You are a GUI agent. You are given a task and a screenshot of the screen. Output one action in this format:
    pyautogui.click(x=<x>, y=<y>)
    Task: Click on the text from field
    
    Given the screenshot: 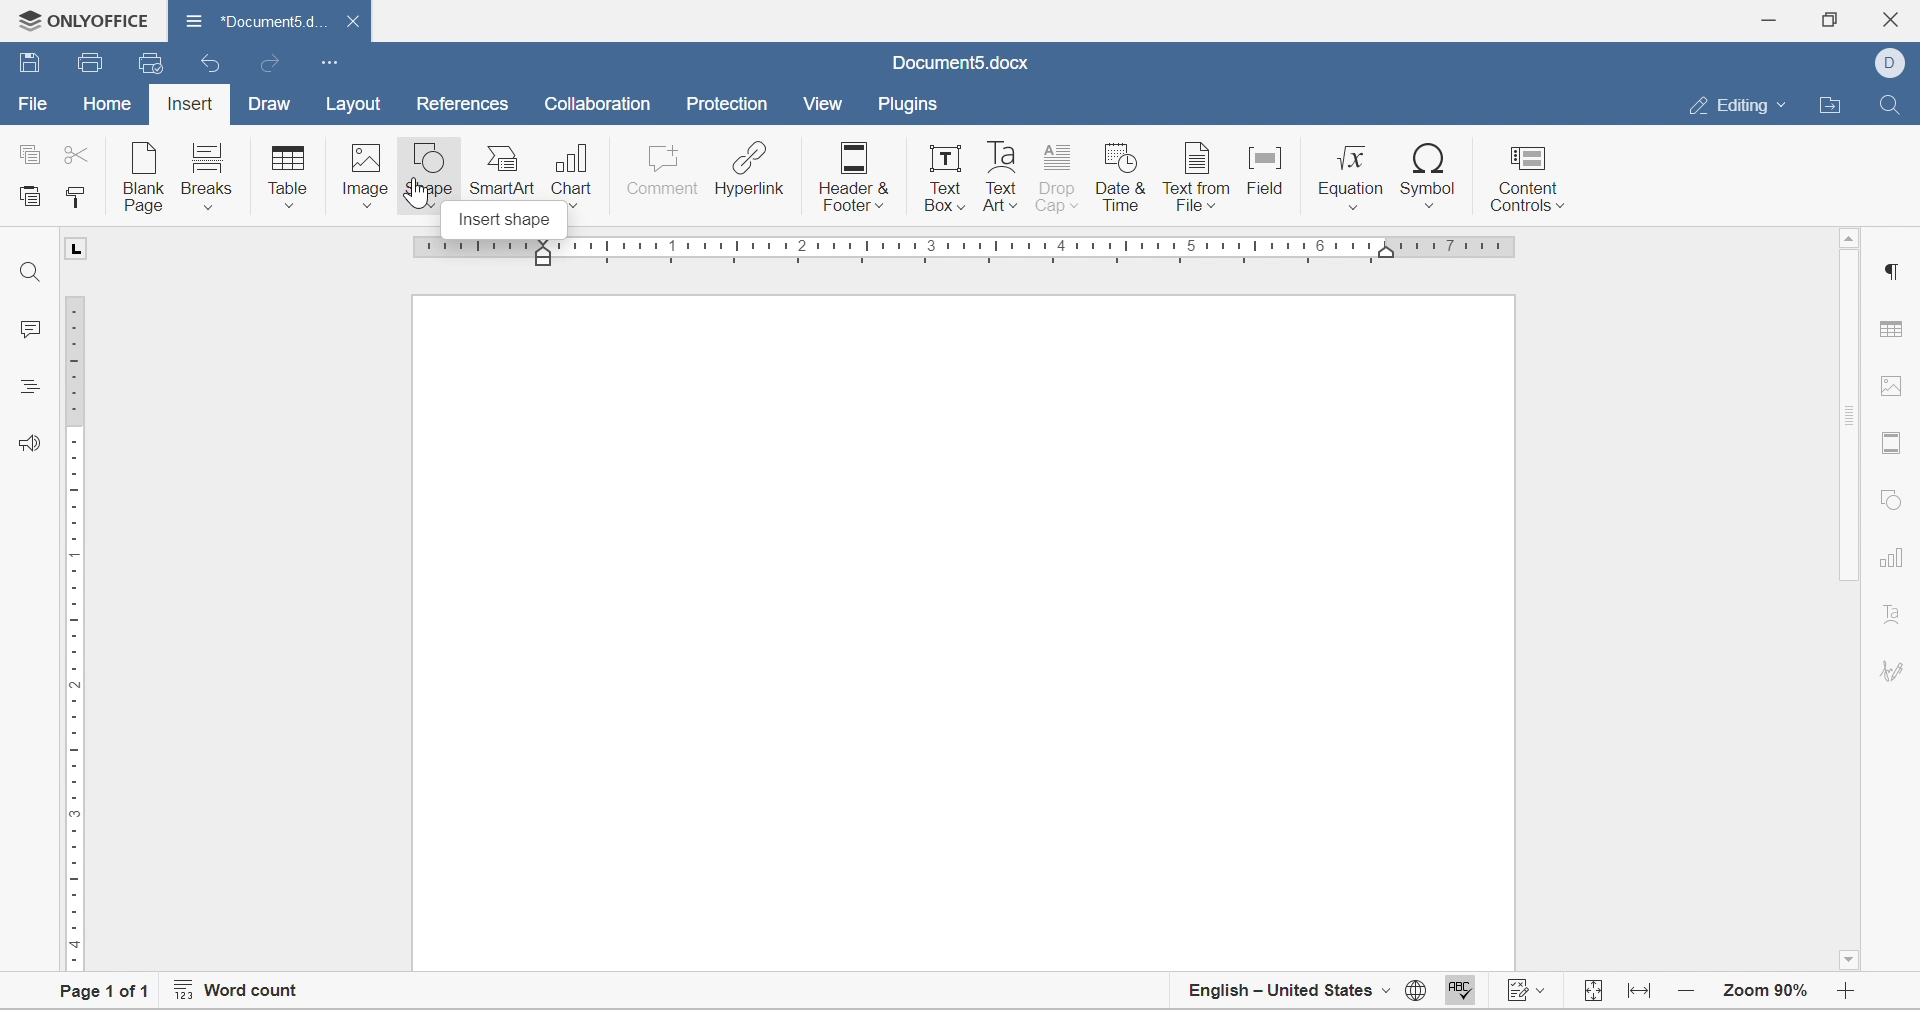 What is the action you would take?
    pyautogui.click(x=1197, y=176)
    